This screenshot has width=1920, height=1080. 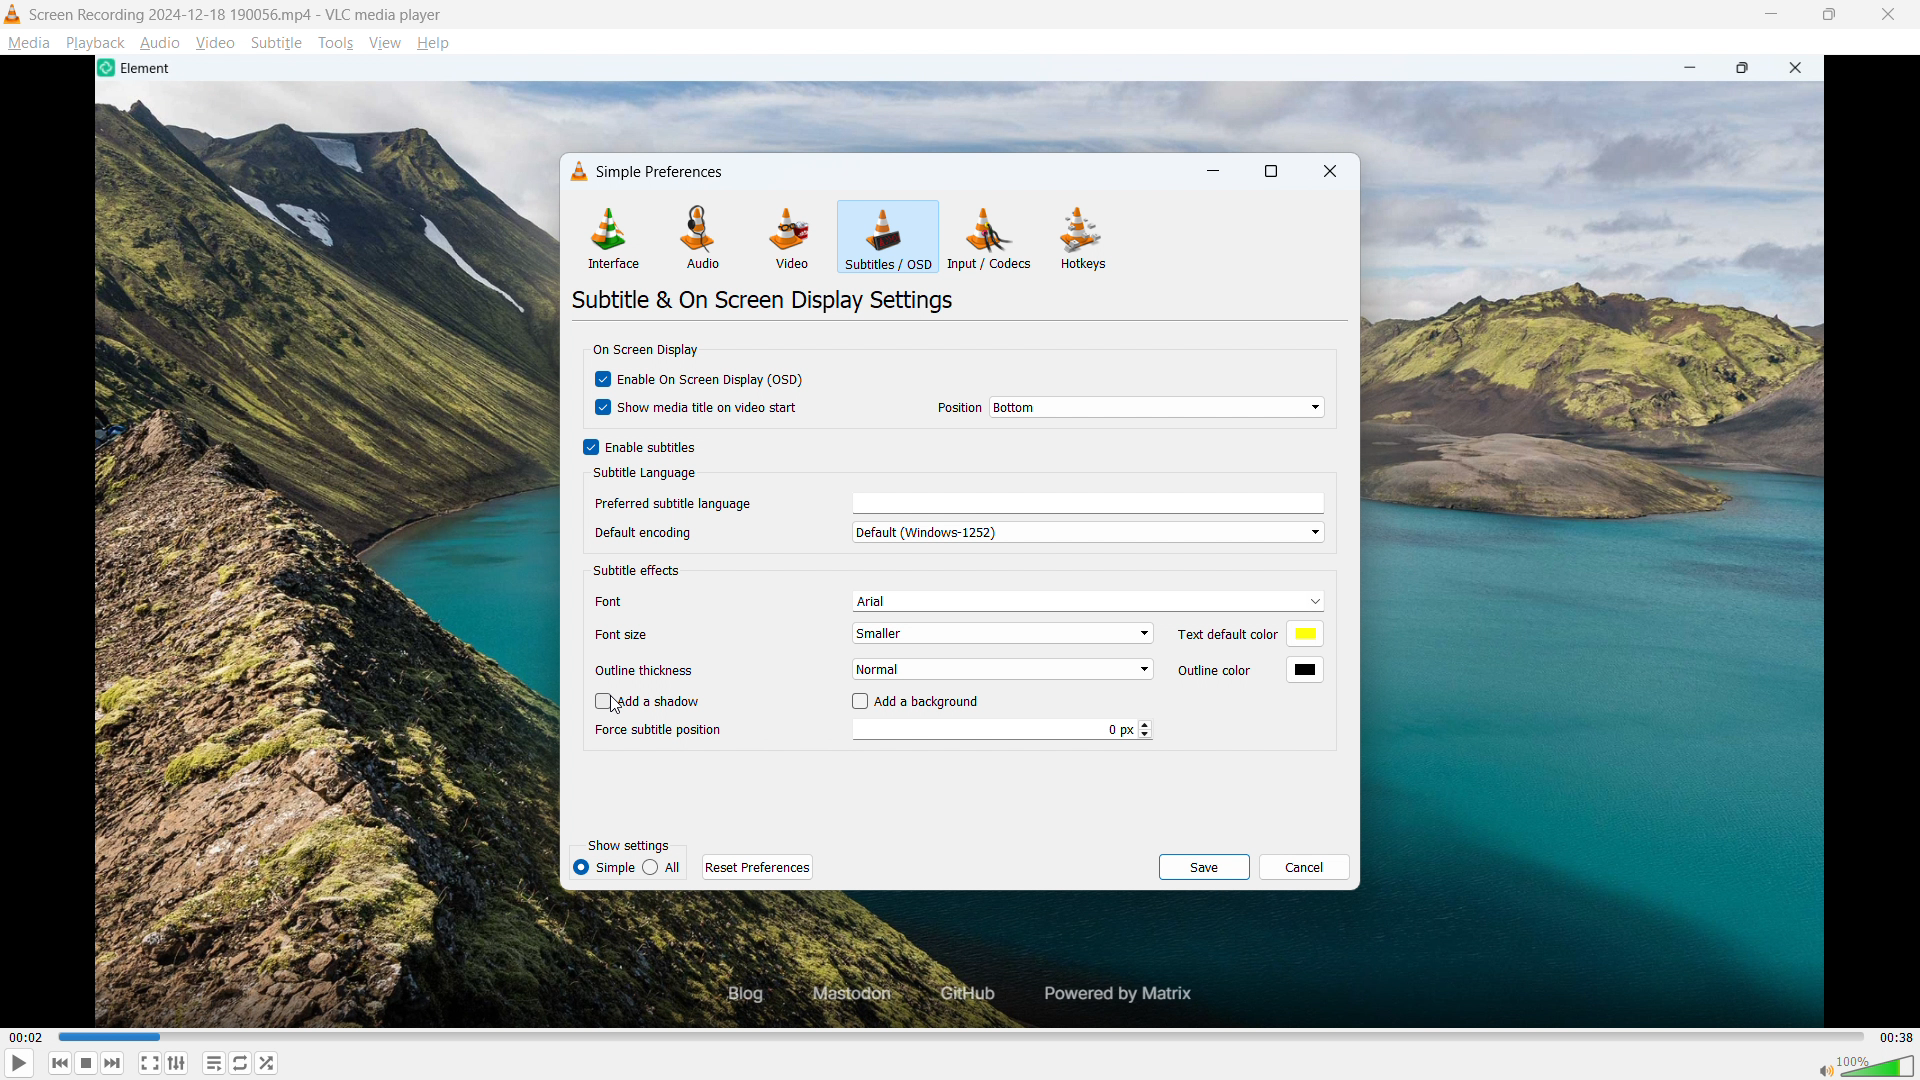 I want to click on Backward or previous media , so click(x=61, y=1063).